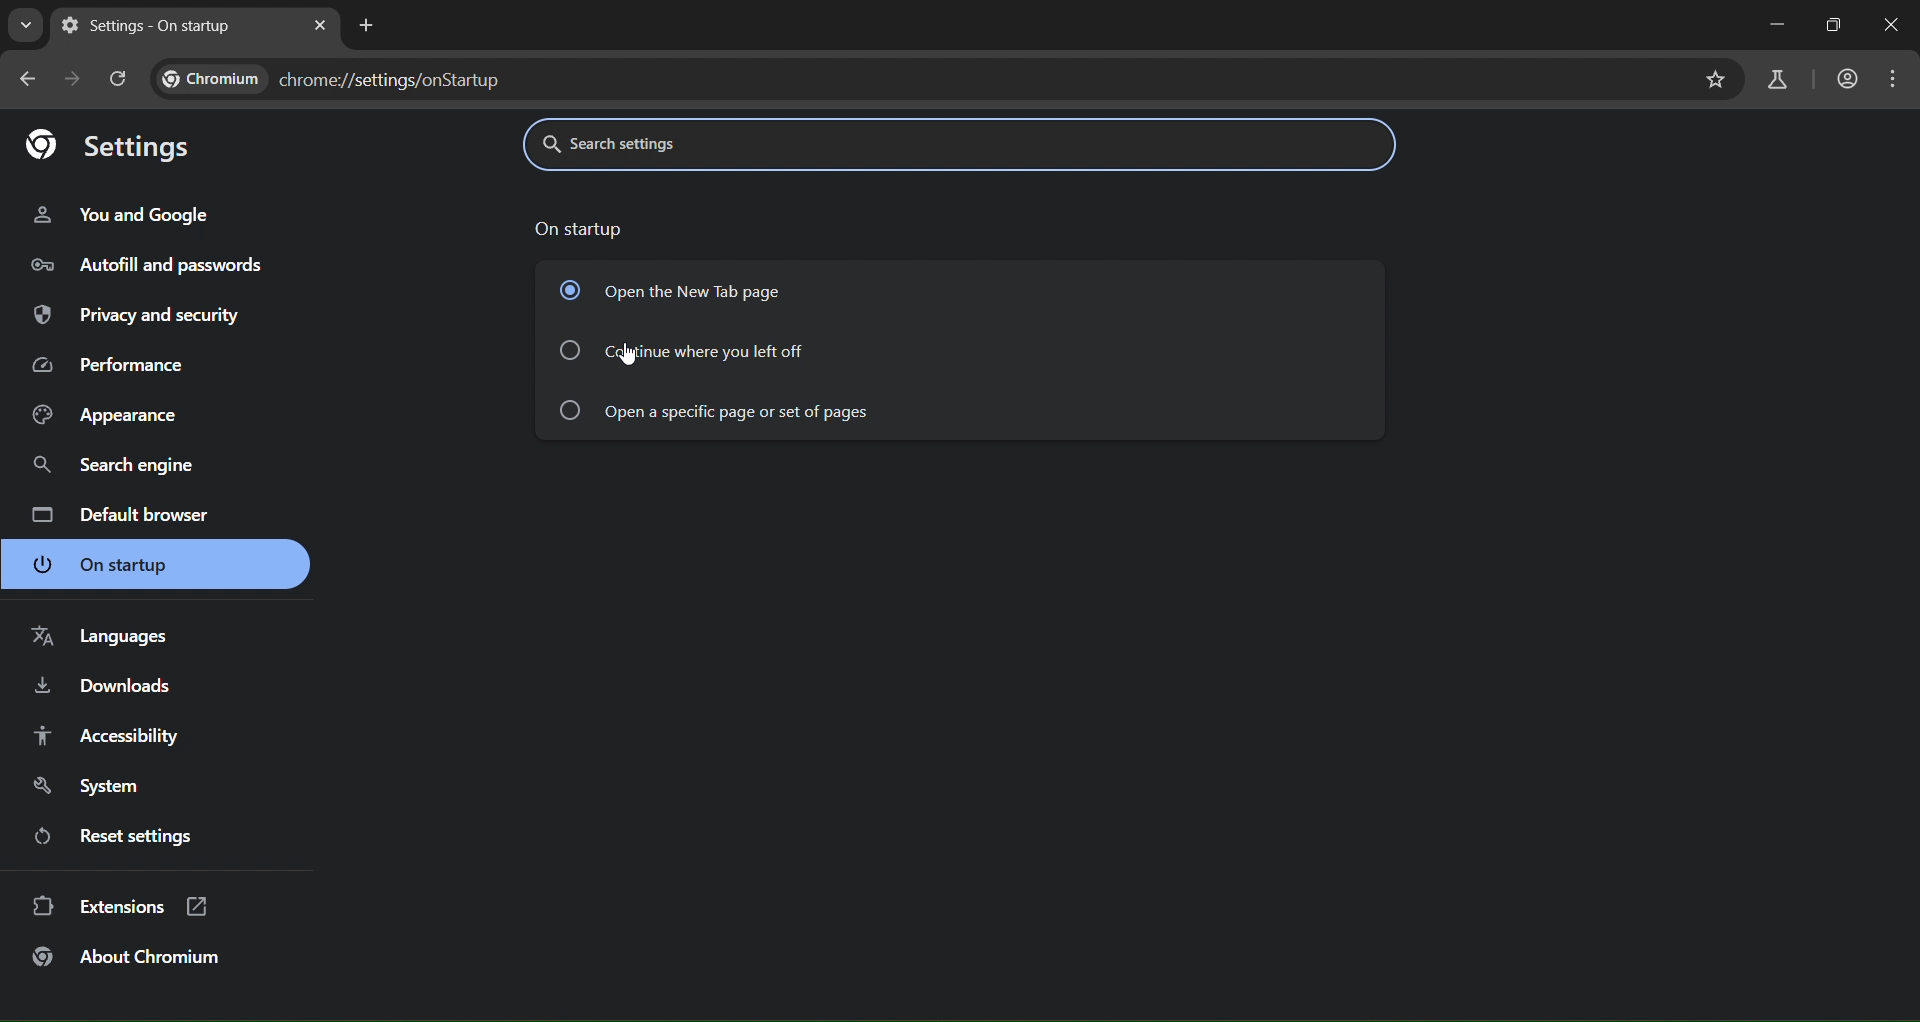  Describe the element at coordinates (733, 143) in the screenshot. I see `search settings` at that location.